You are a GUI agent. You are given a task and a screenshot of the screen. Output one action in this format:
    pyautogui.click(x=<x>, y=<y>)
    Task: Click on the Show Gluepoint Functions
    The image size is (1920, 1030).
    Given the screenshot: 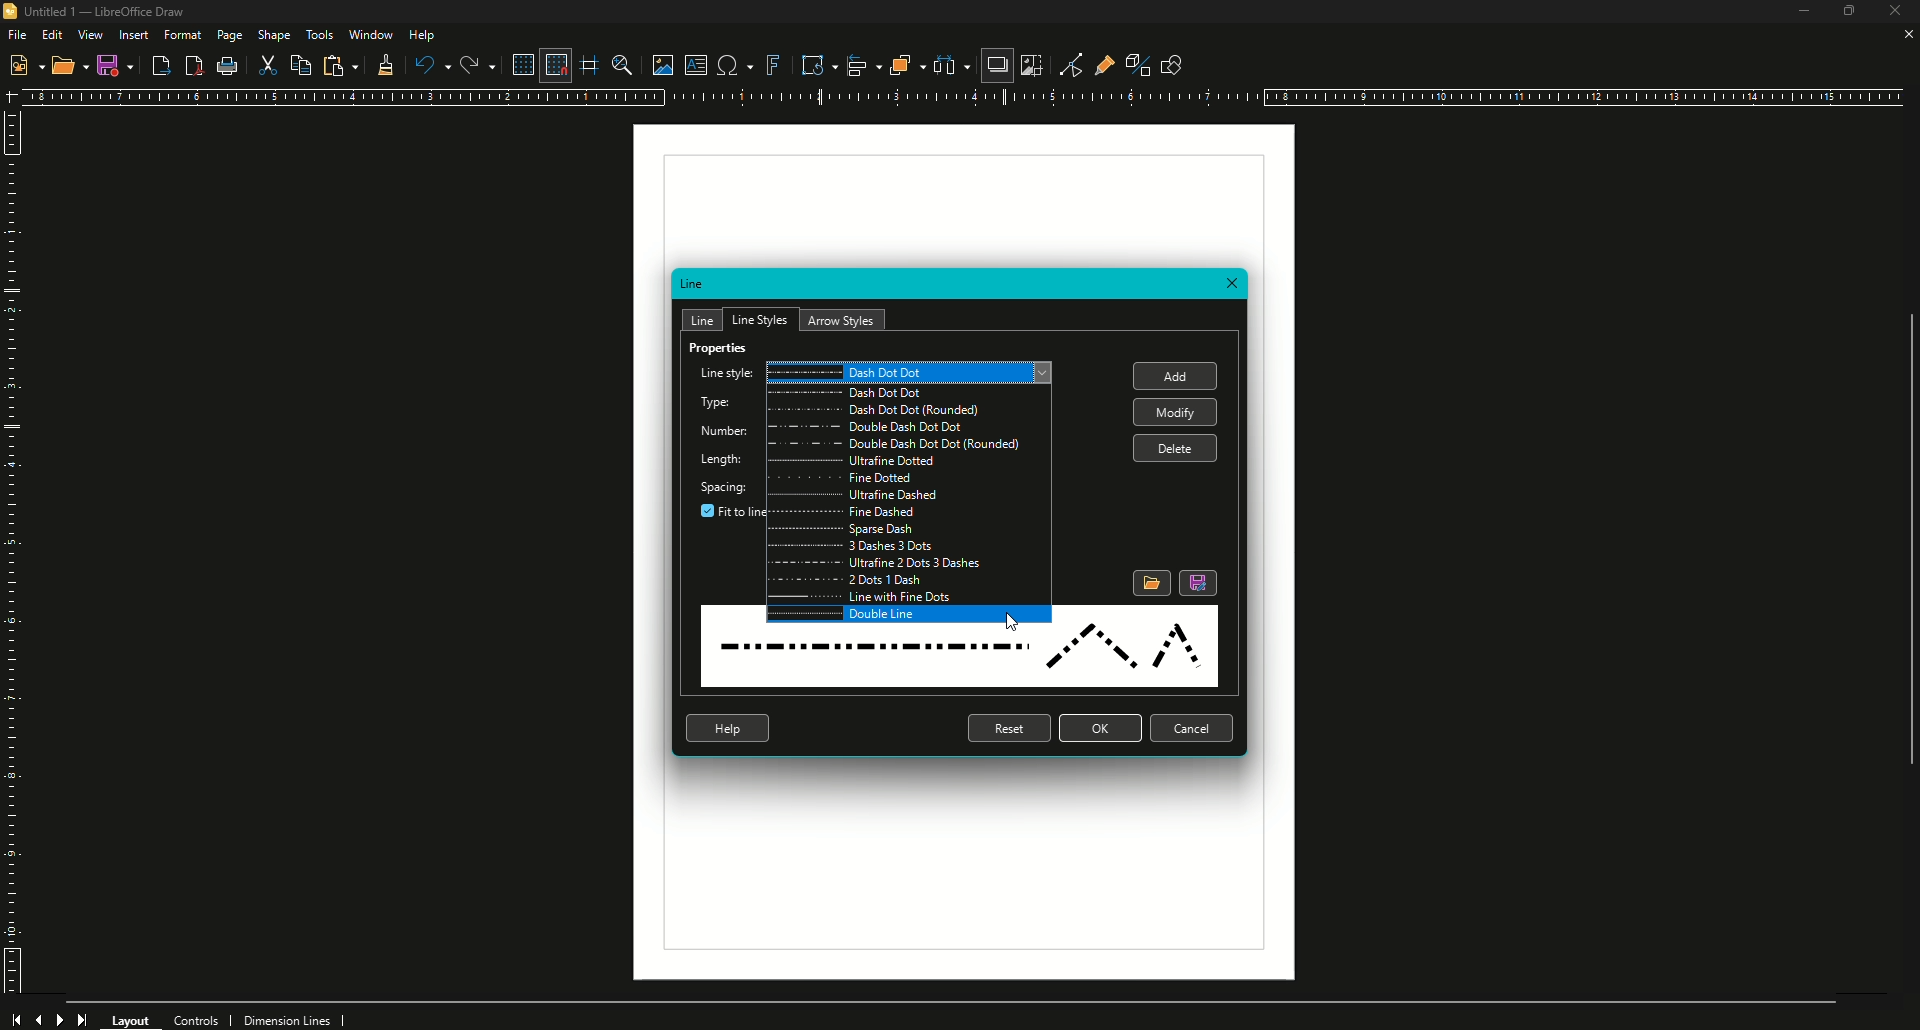 What is the action you would take?
    pyautogui.click(x=1098, y=63)
    